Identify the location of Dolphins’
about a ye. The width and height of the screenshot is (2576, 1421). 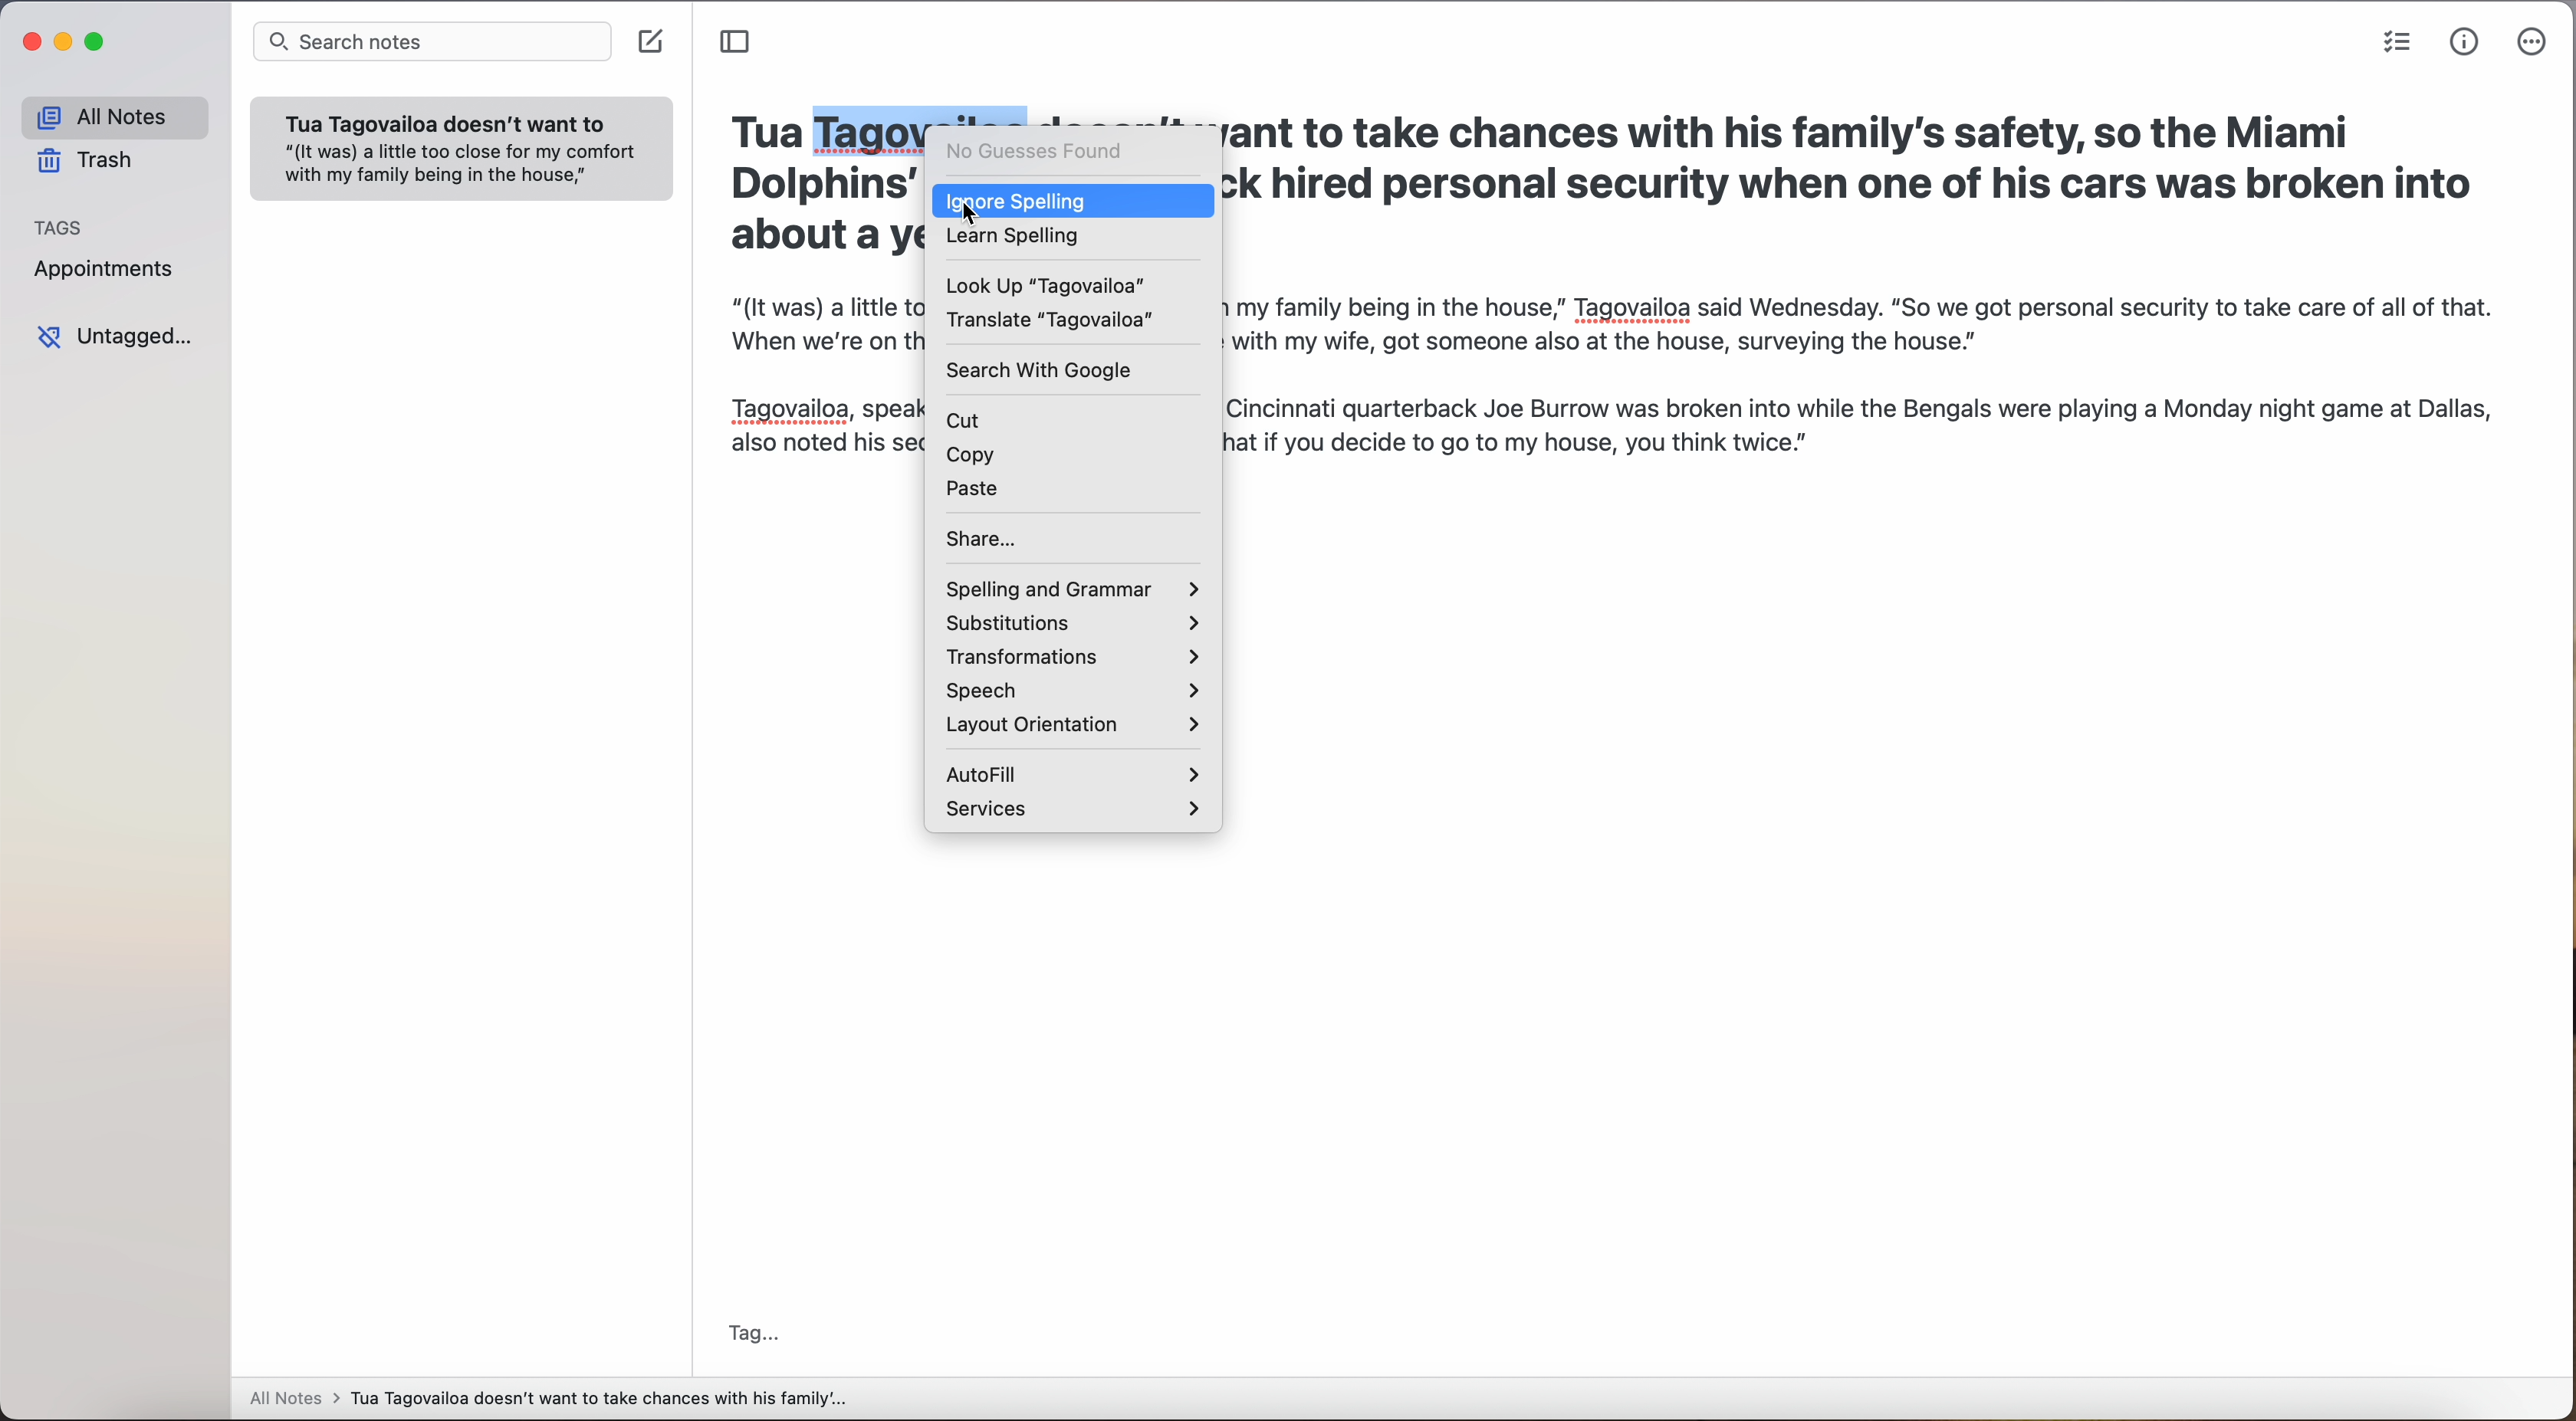
(806, 215).